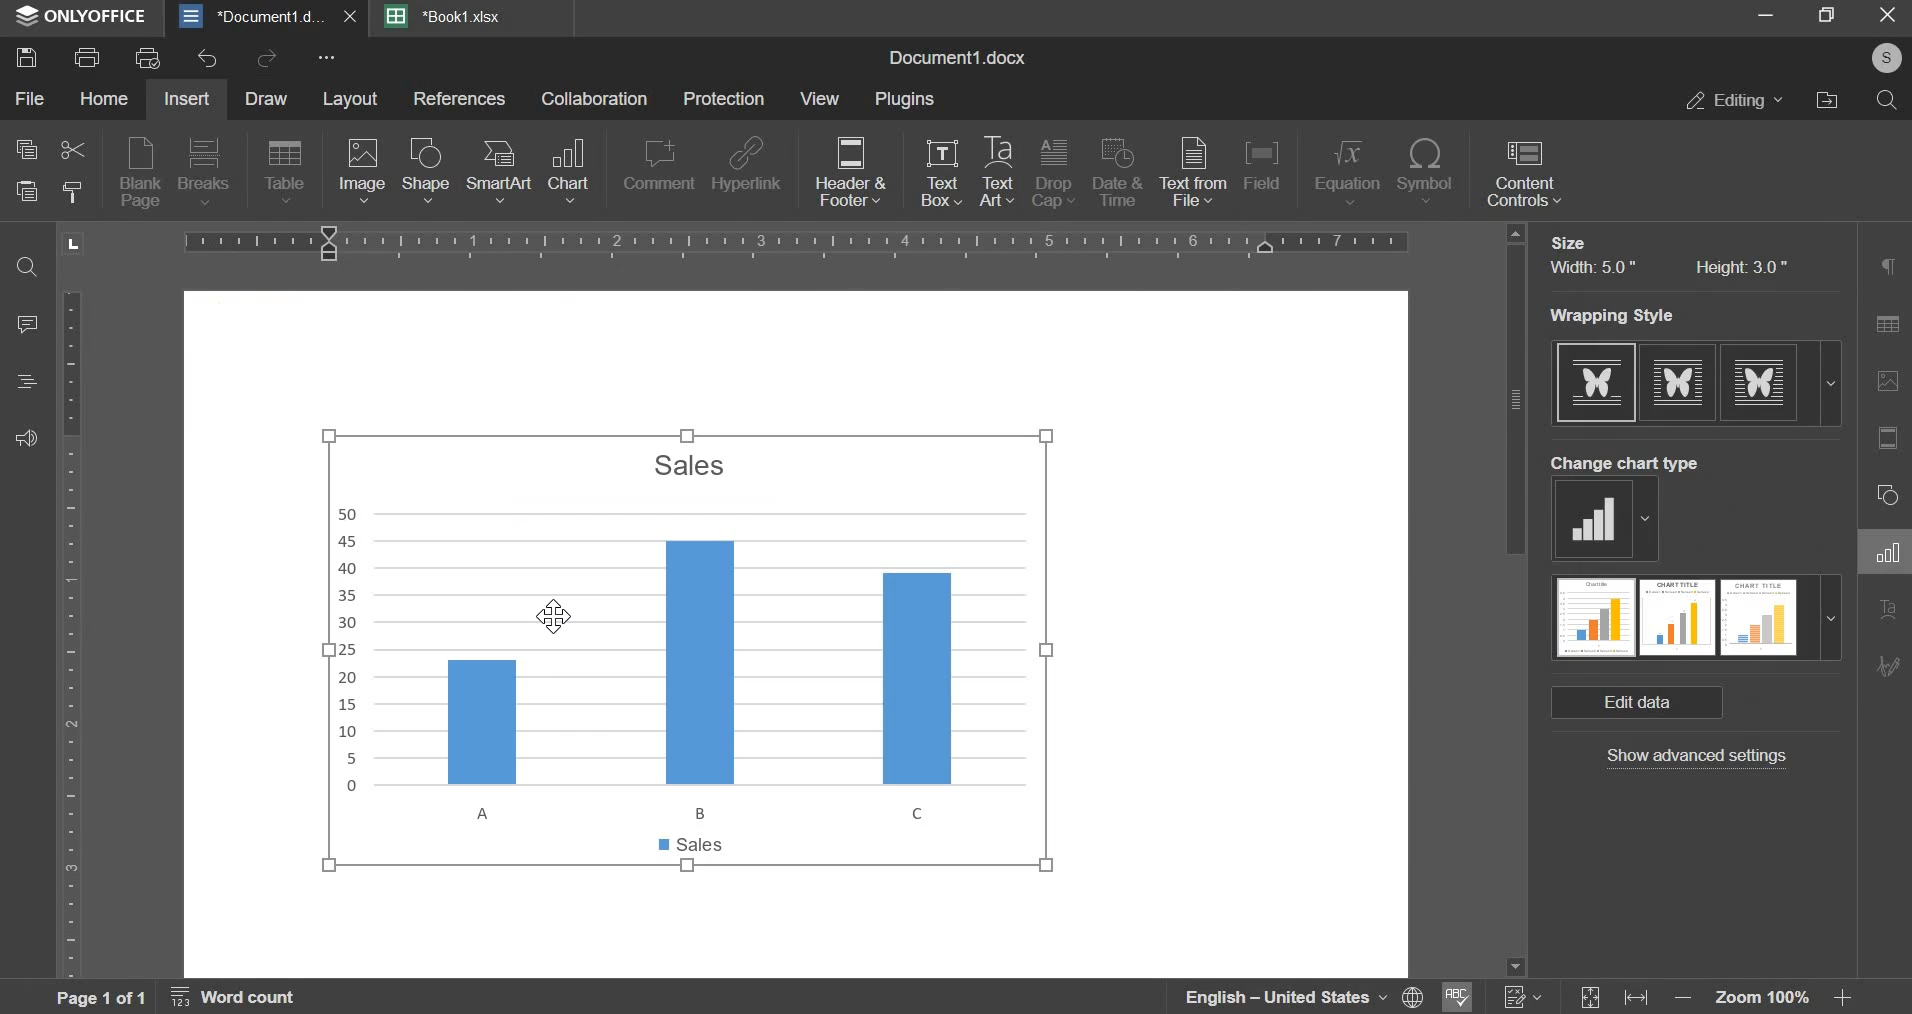 The width and height of the screenshot is (1912, 1014). I want to click on vertical scale, so click(71, 636).